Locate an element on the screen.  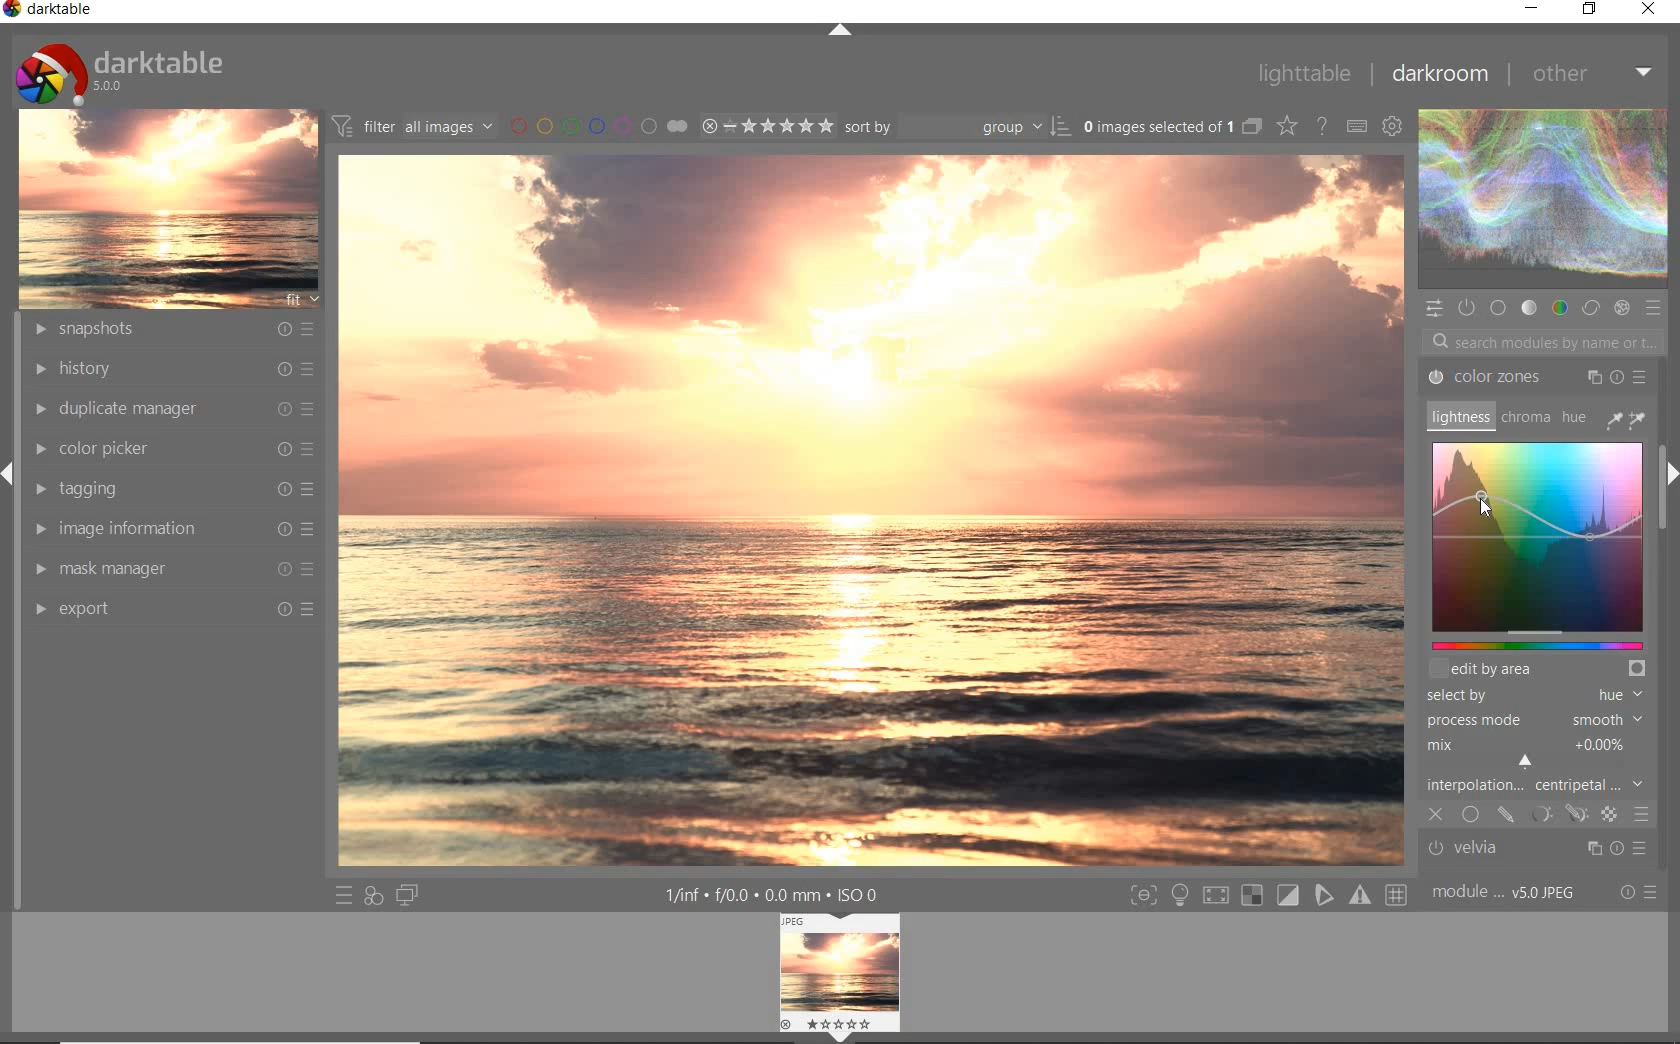
EDIT BY AREA is located at coordinates (1540, 667).